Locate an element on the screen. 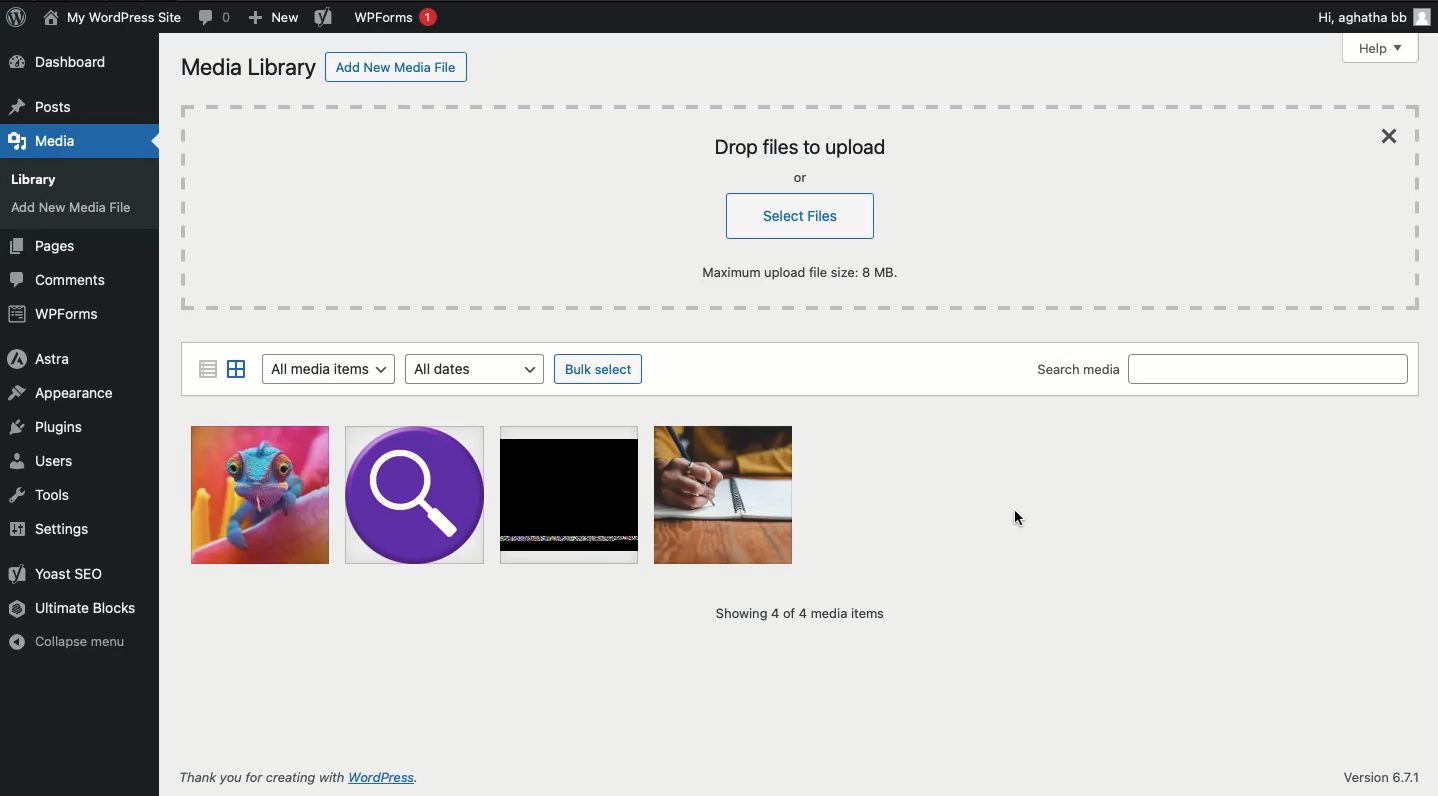 This screenshot has width=1438, height=796. Settings is located at coordinates (48, 529).